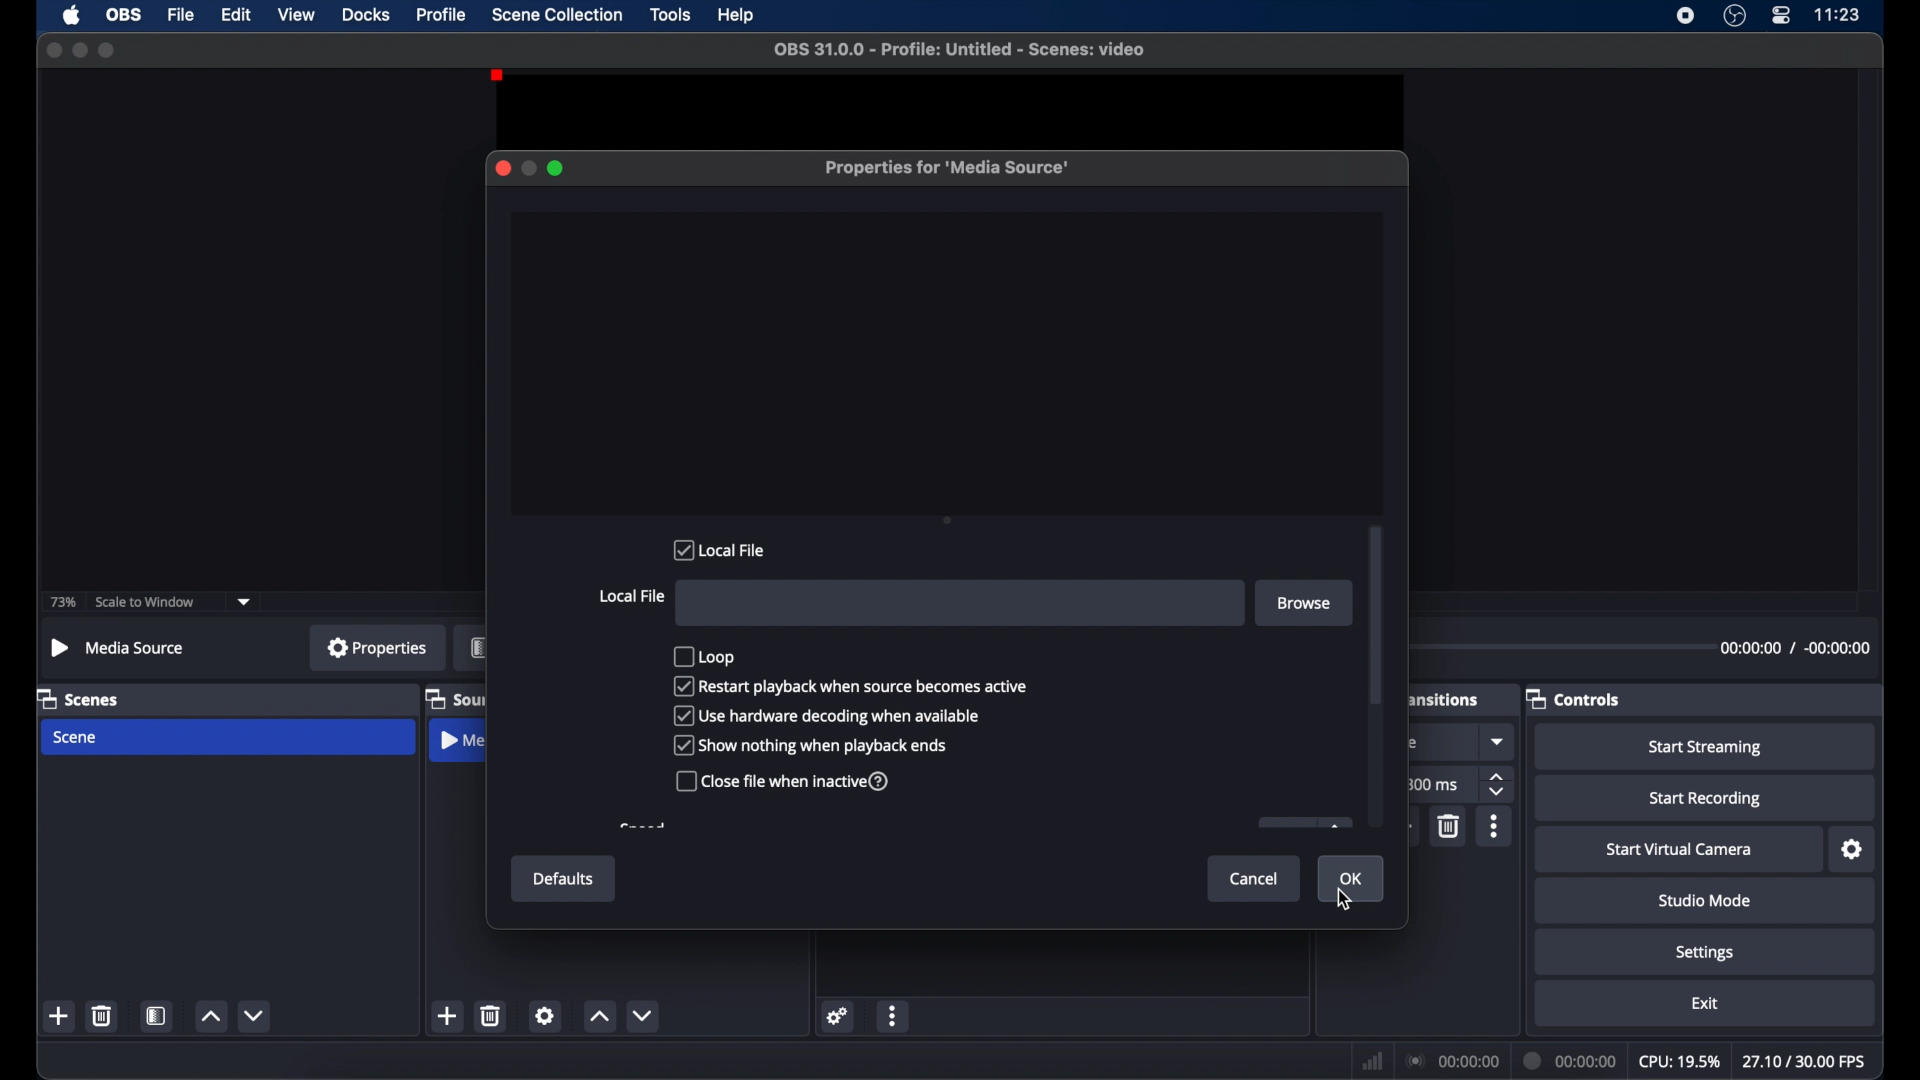  I want to click on settings, so click(1854, 850).